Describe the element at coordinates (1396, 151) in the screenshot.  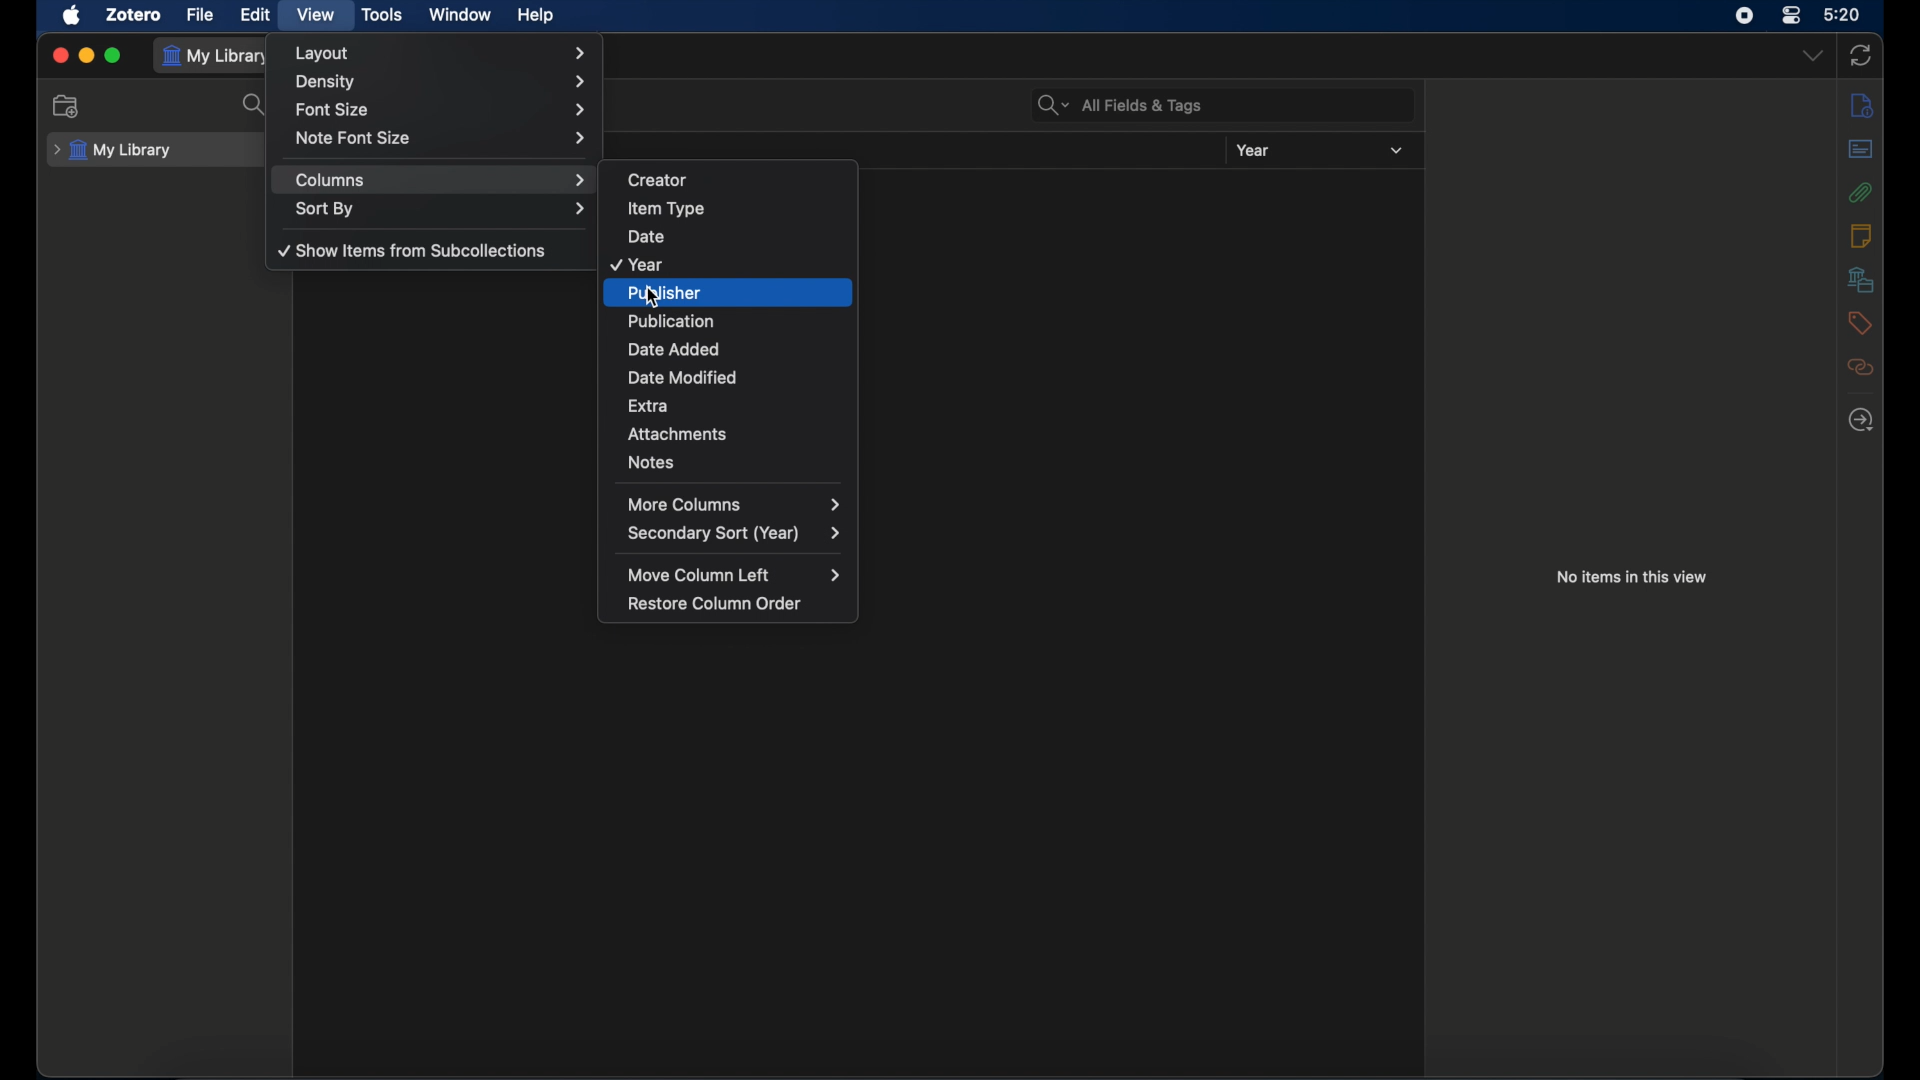
I see `year drop-down menu` at that location.